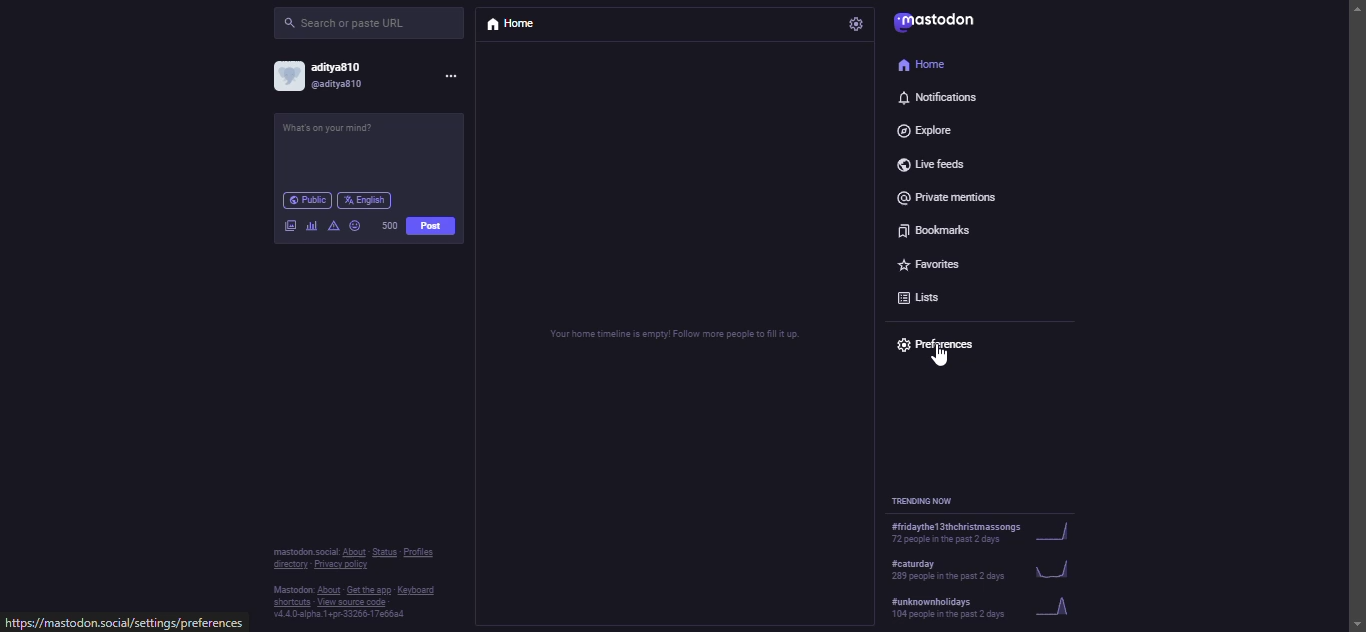 This screenshot has height=632, width=1366. Describe the element at coordinates (927, 64) in the screenshot. I see `home` at that location.